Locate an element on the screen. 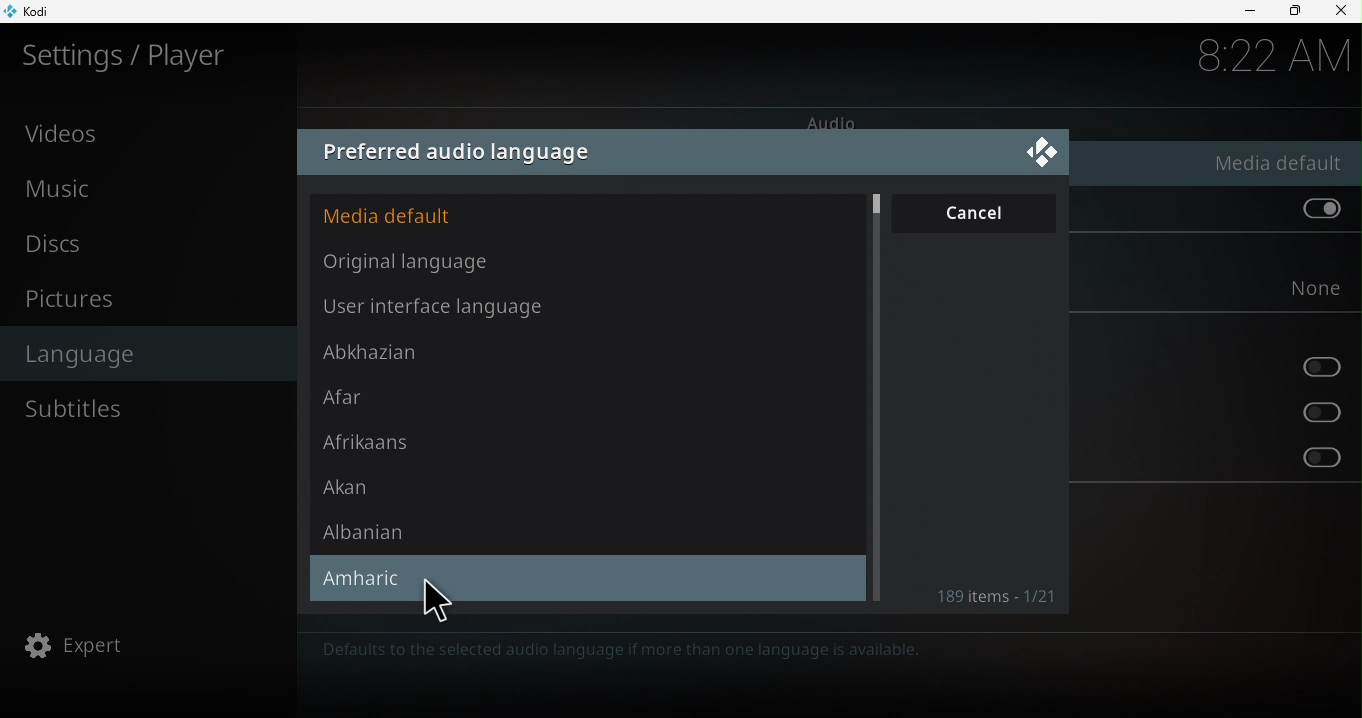 The image size is (1362, 718). Amharic is located at coordinates (580, 581).